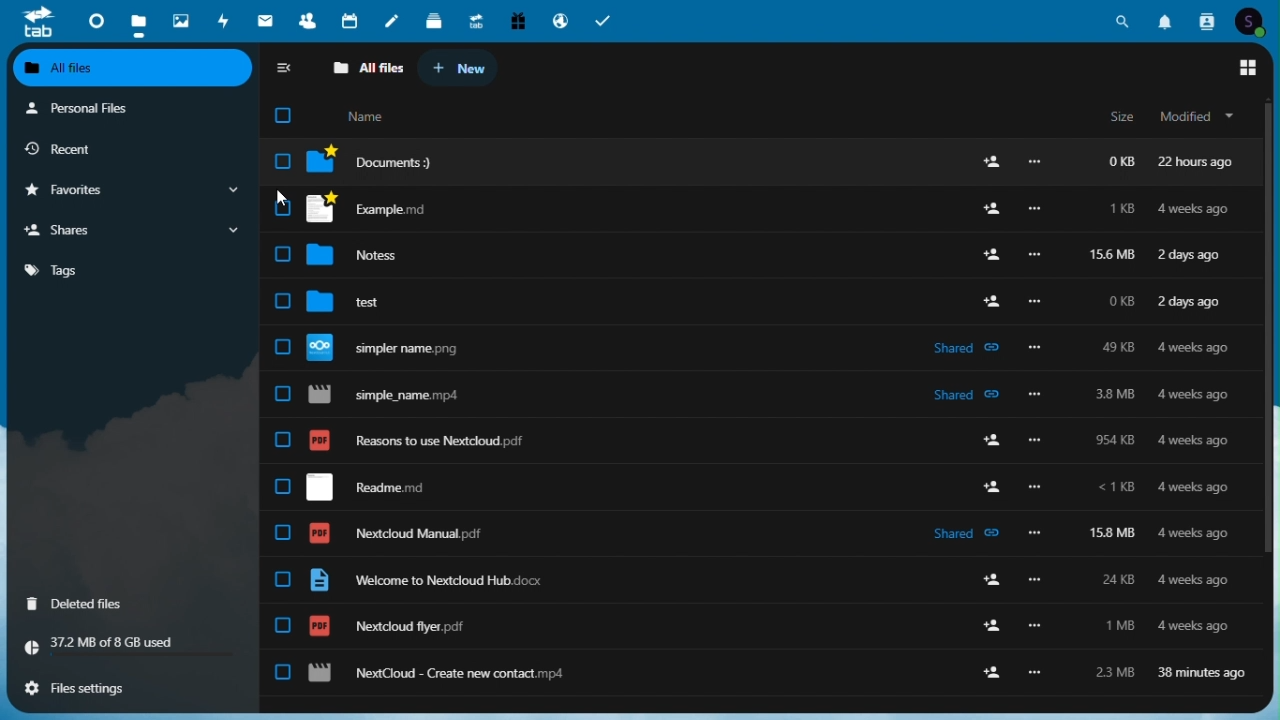  I want to click on check box, so click(279, 393).